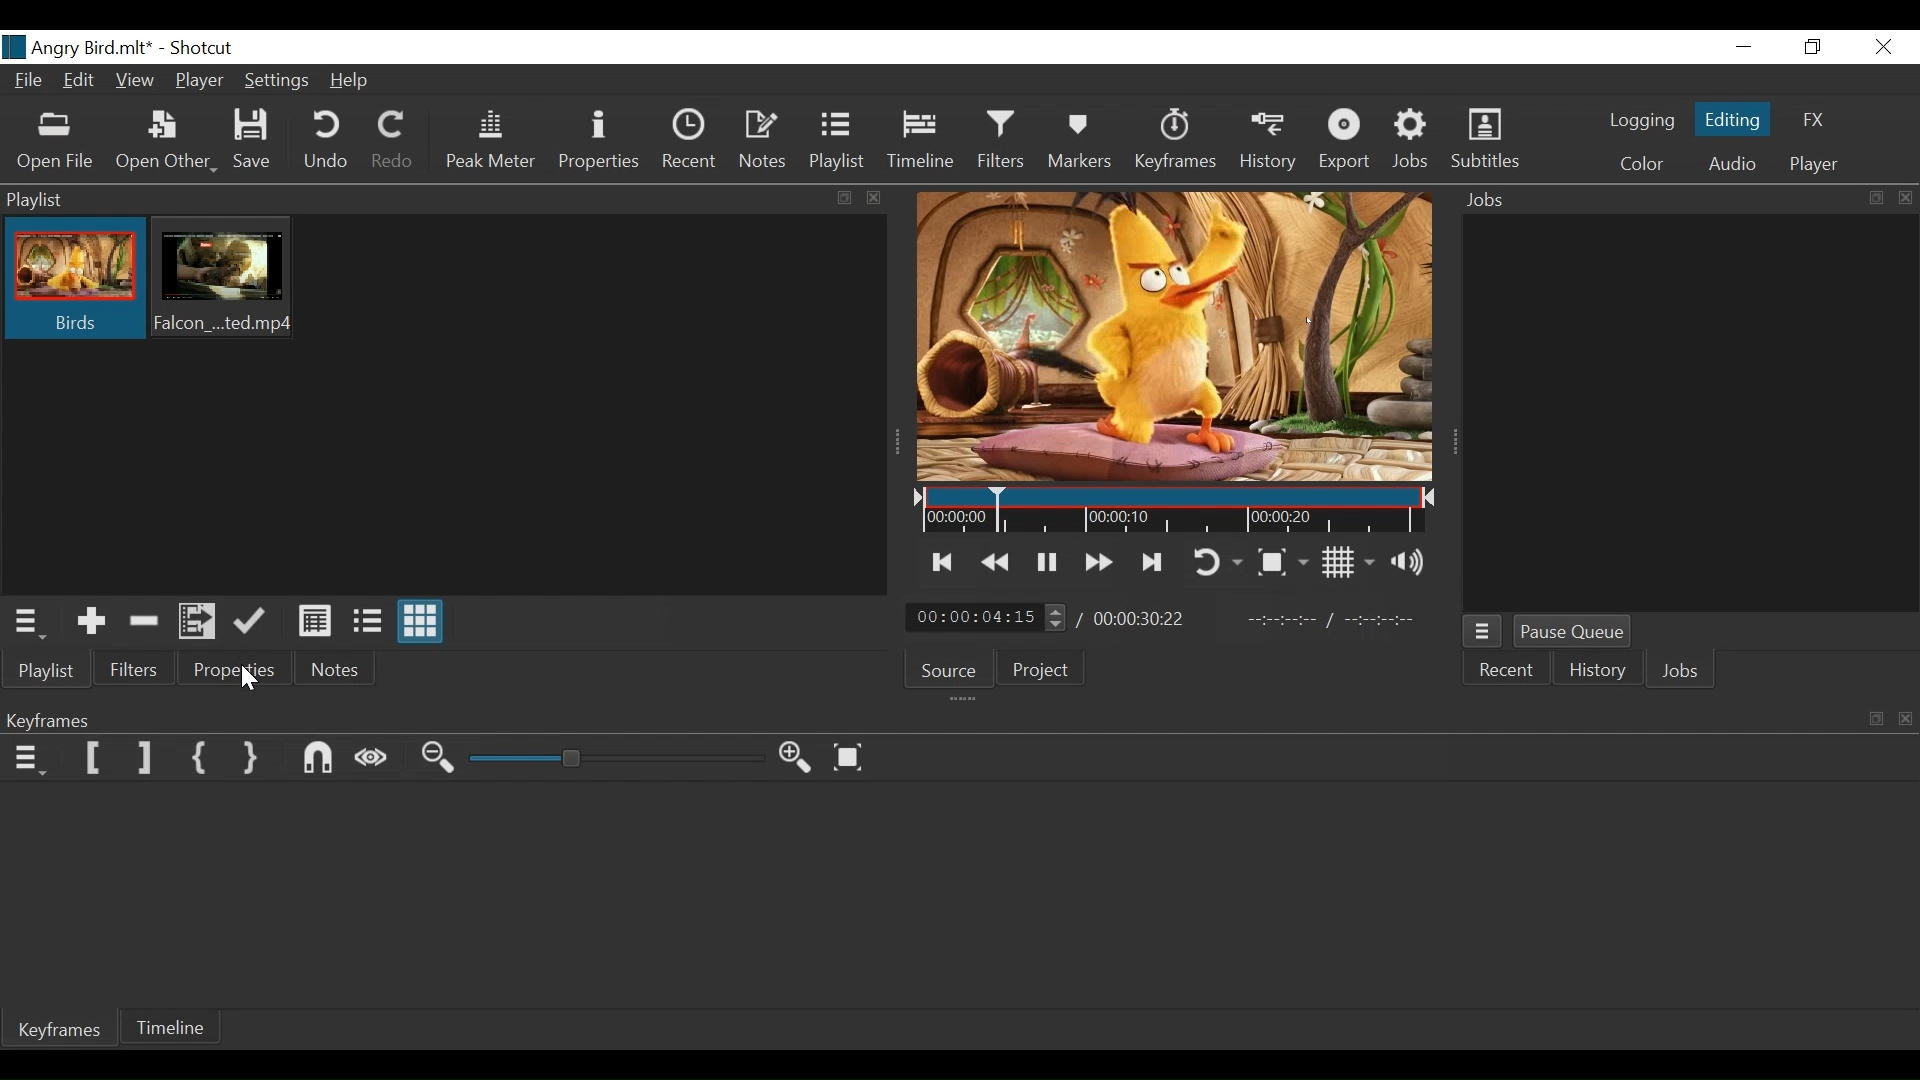 This screenshot has height=1080, width=1920. Describe the element at coordinates (1600, 671) in the screenshot. I see `History` at that location.